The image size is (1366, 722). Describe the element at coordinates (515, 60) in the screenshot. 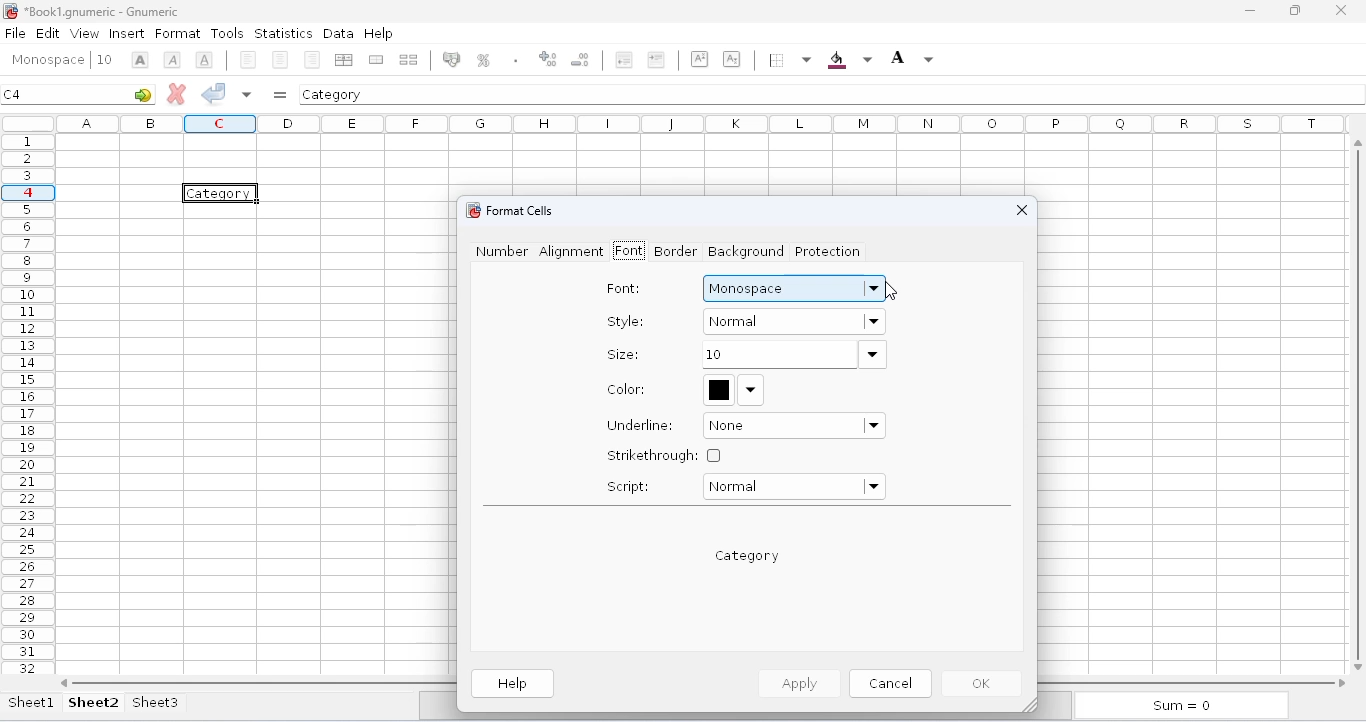

I see `set the format of the selected cells to include a thousands separator` at that location.